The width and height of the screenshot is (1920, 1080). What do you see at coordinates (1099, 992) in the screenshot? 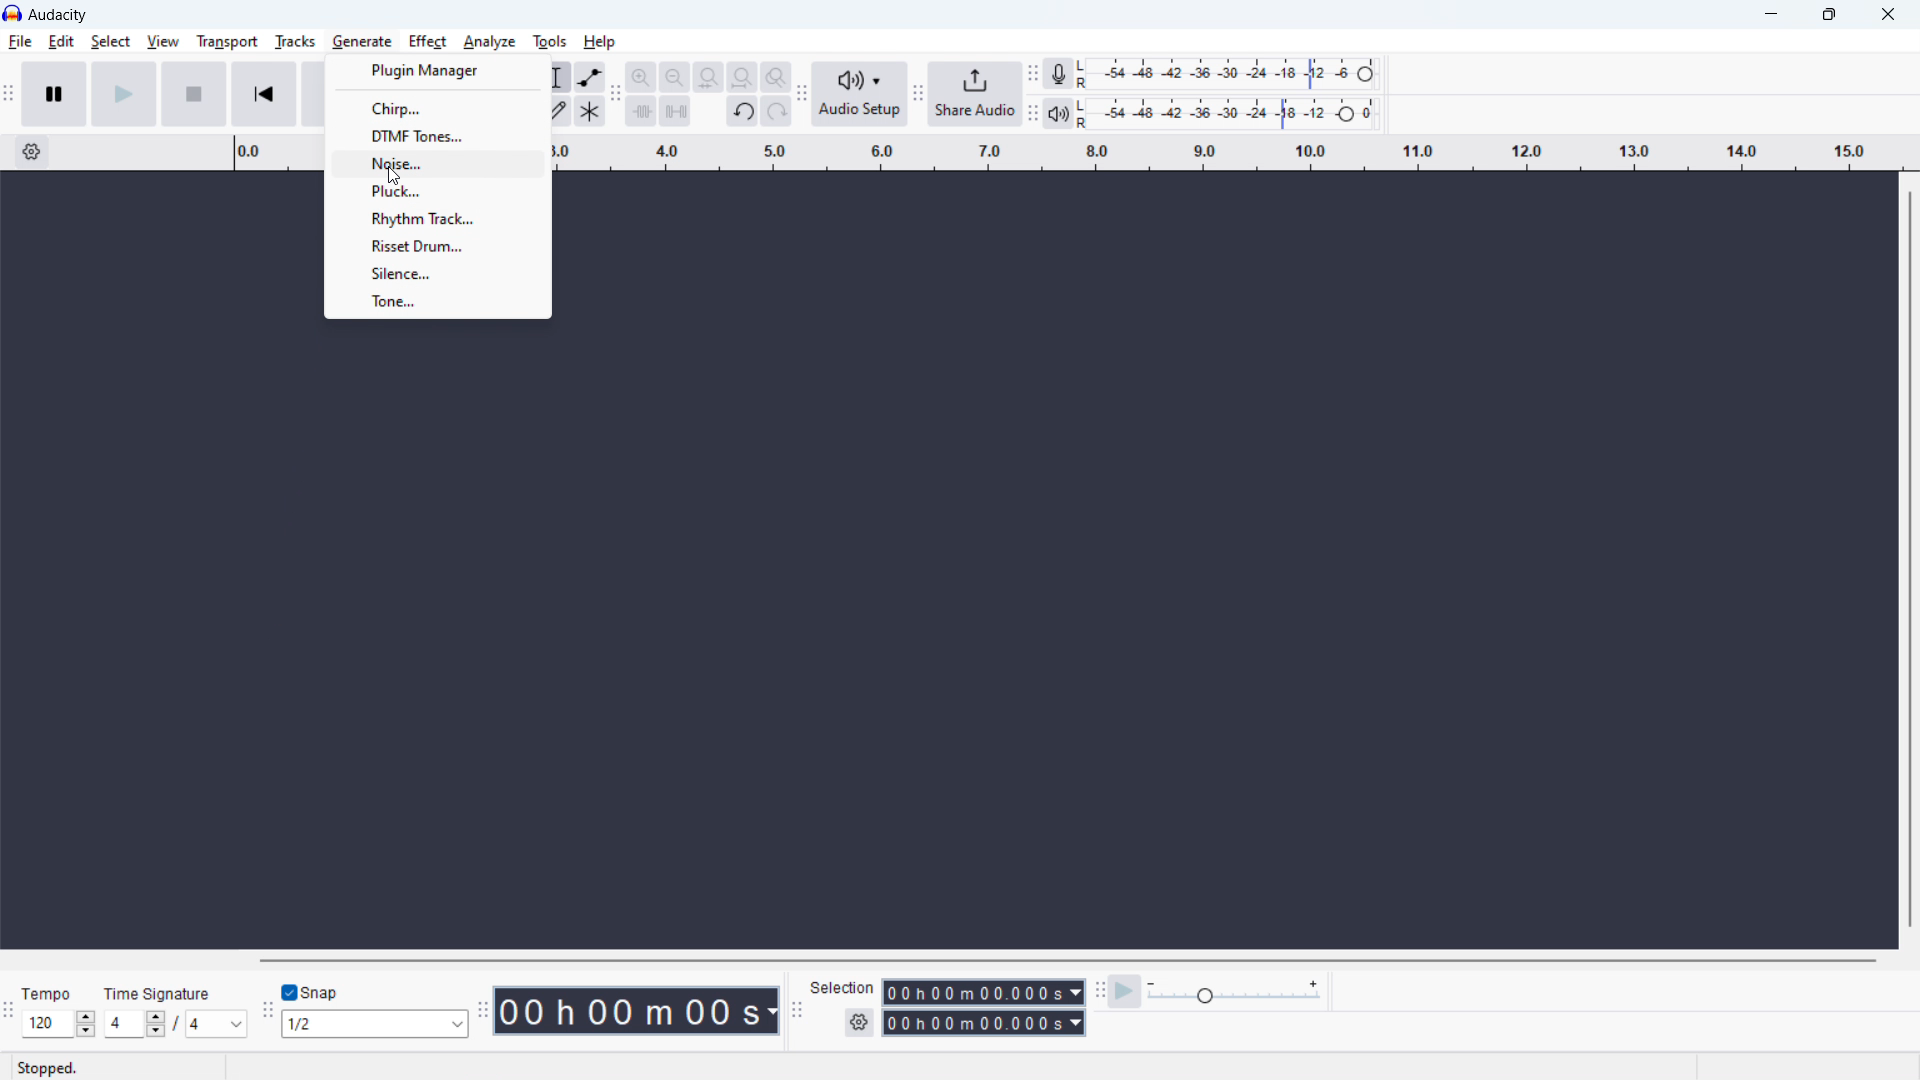
I see `play at speed toolbar` at bounding box center [1099, 992].